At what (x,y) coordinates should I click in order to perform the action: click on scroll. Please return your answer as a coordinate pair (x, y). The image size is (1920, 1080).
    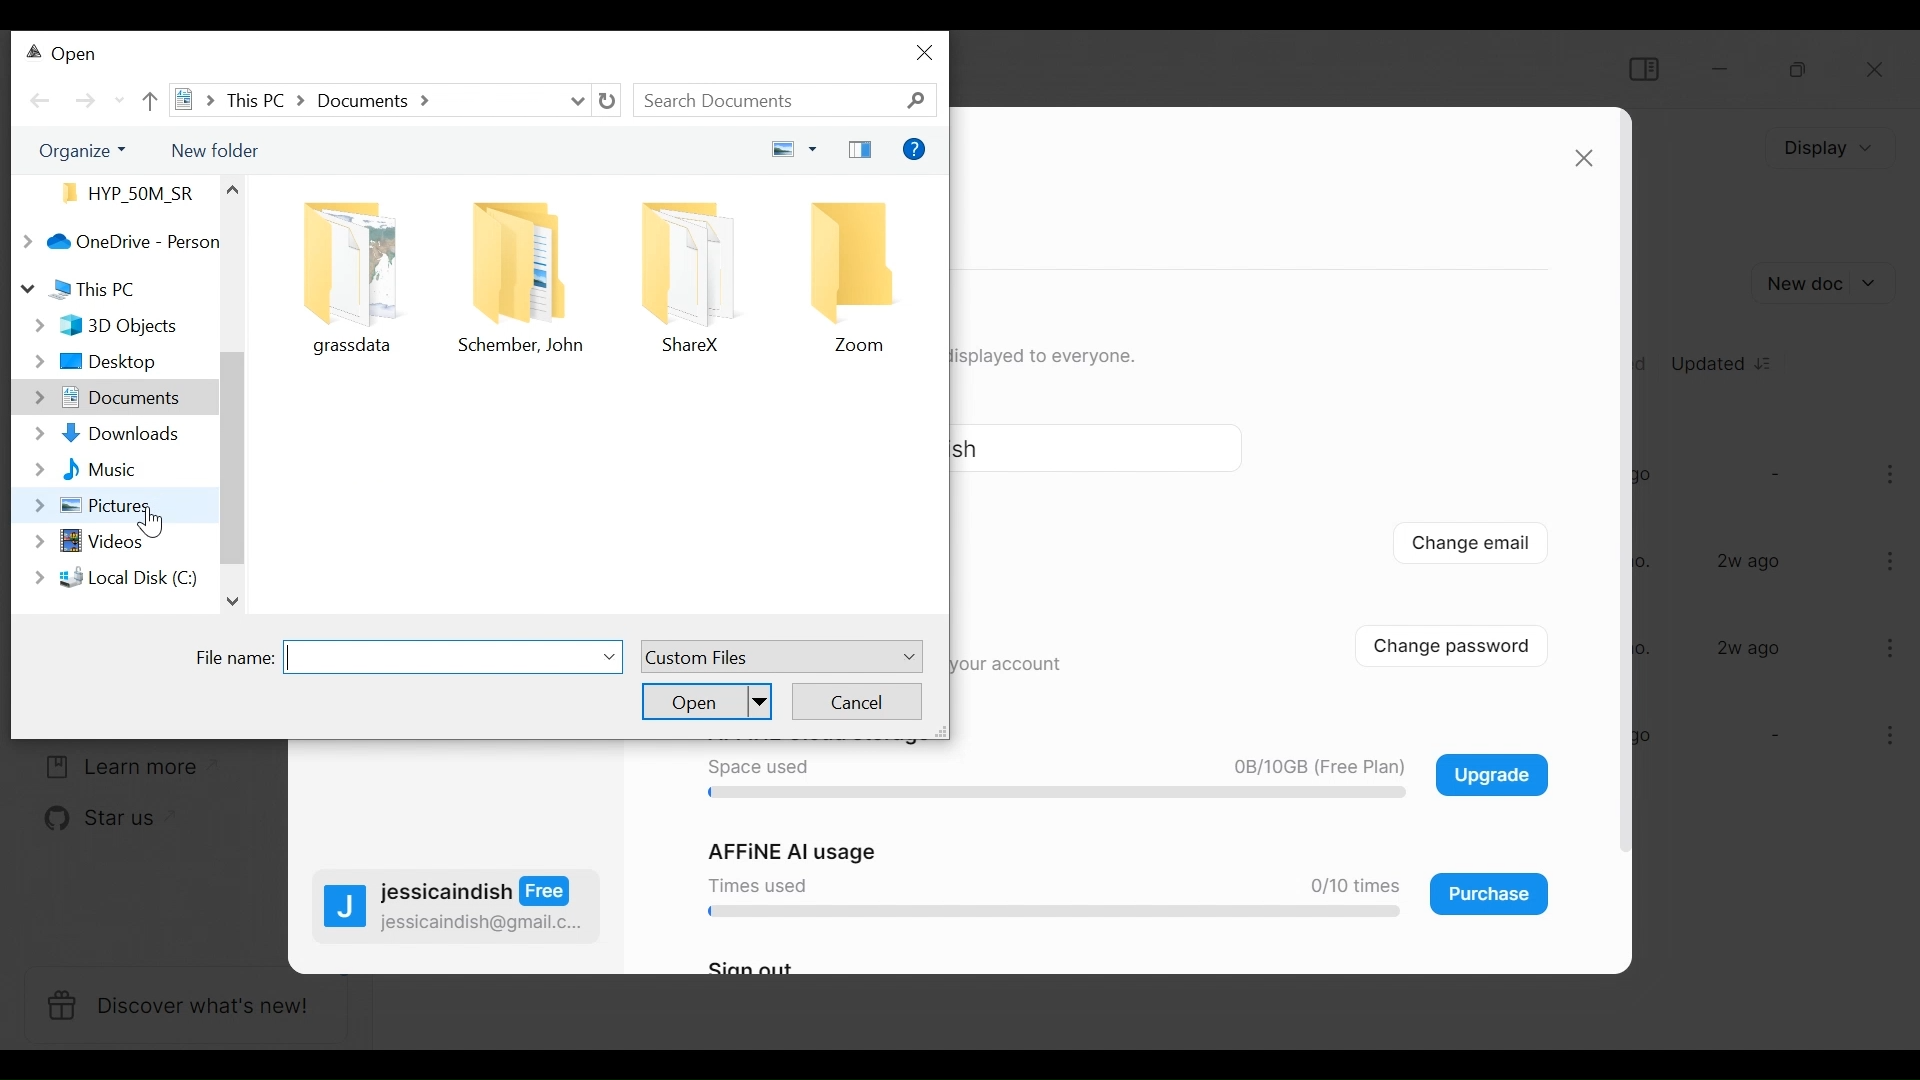
    Looking at the image, I should click on (233, 455).